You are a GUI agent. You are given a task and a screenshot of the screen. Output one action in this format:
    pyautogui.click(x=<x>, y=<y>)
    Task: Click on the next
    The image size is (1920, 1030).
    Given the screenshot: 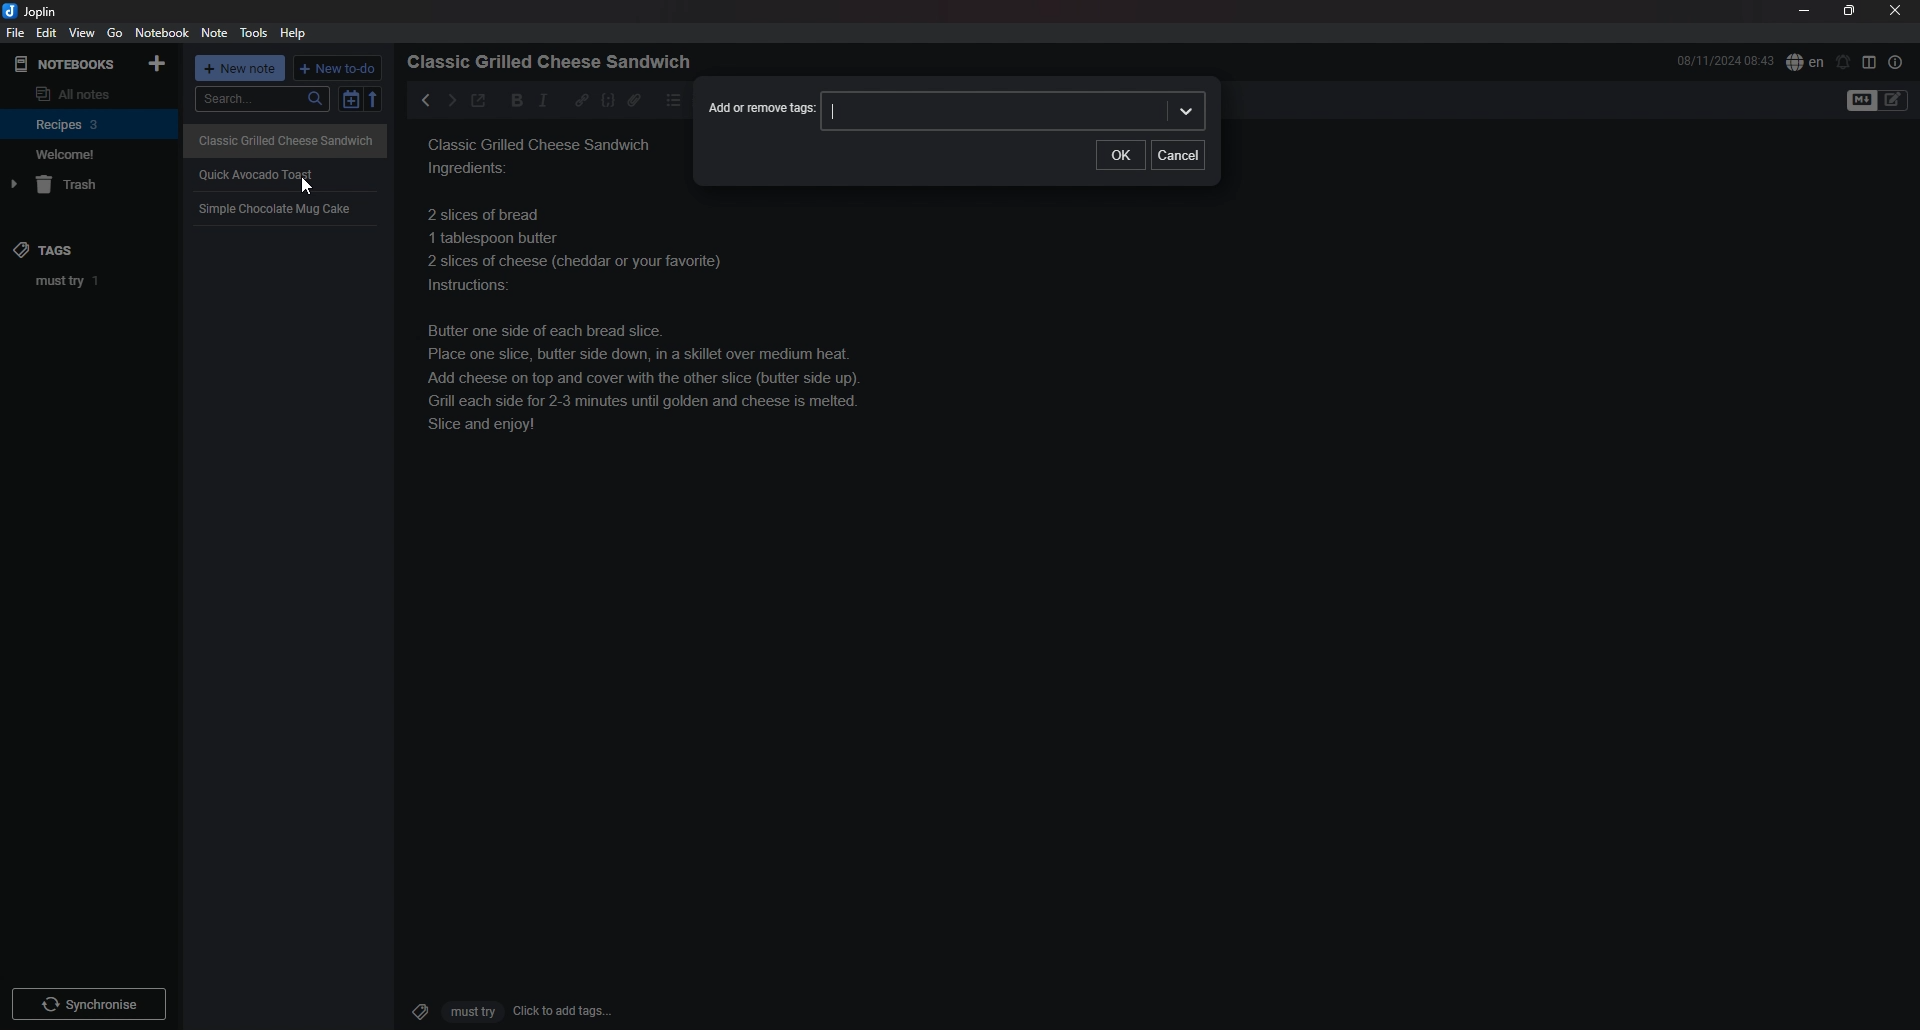 What is the action you would take?
    pyautogui.click(x=450, y=100)
    